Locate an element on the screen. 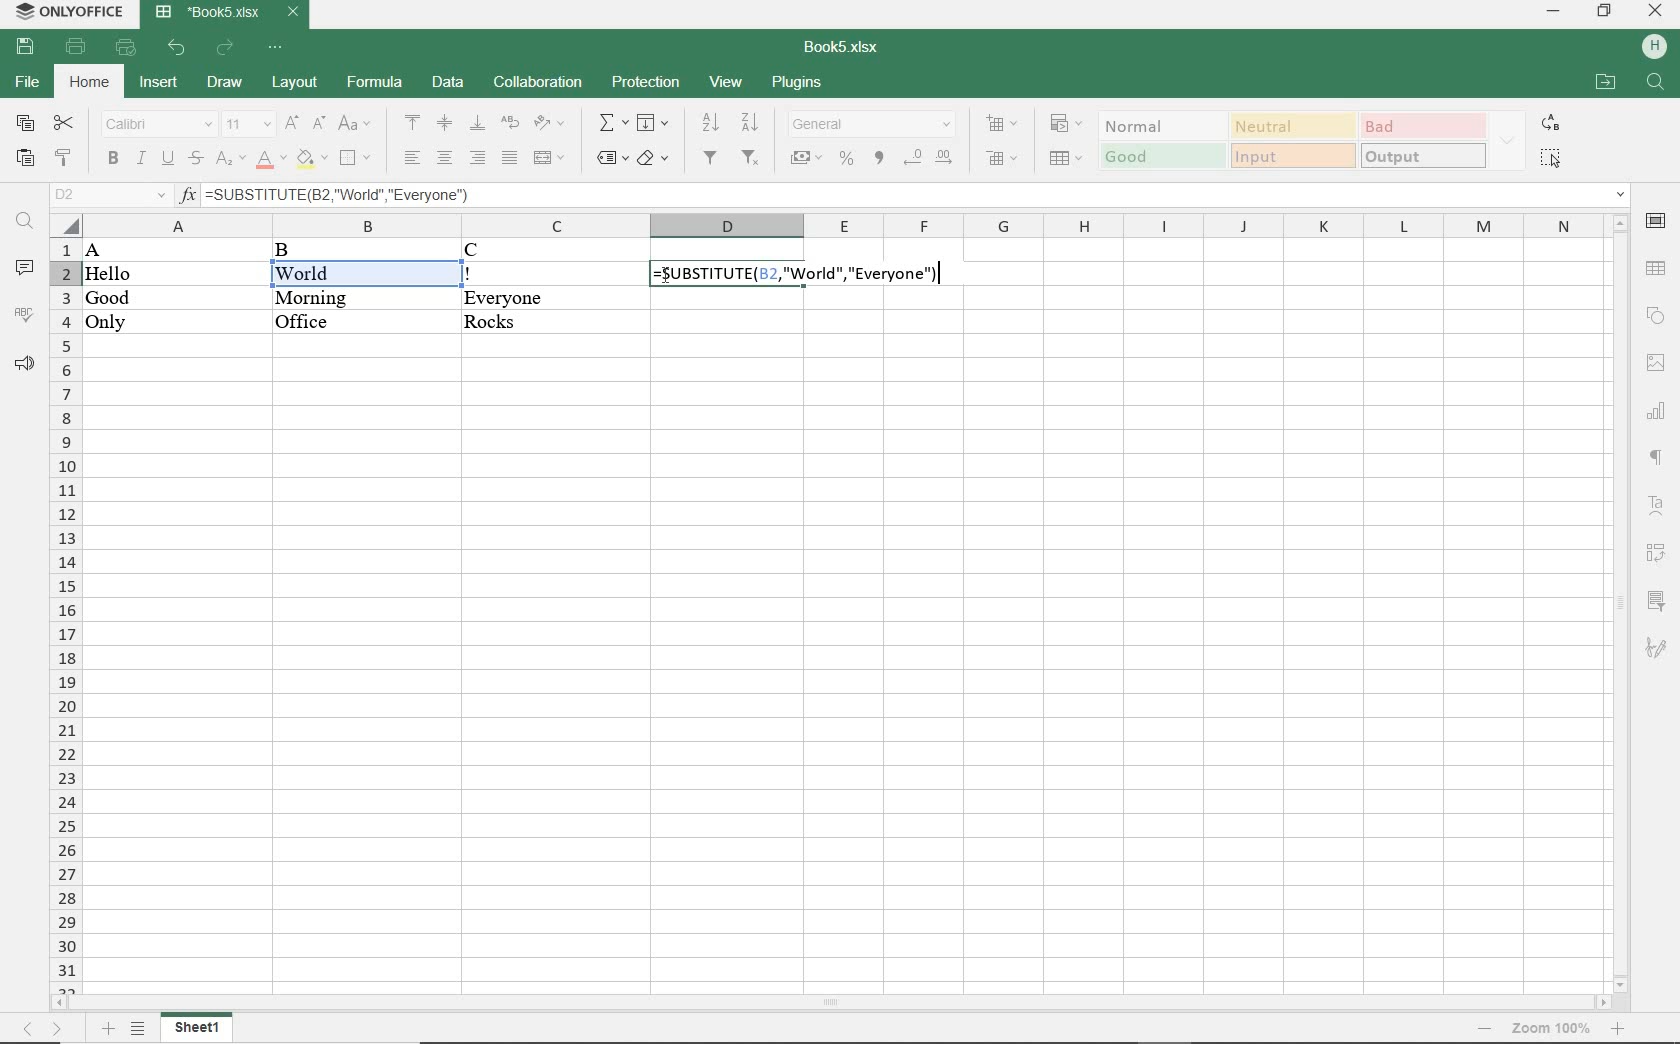 This screenshot has width=1680, height=1044. columns is located at coordinates (838, 226).